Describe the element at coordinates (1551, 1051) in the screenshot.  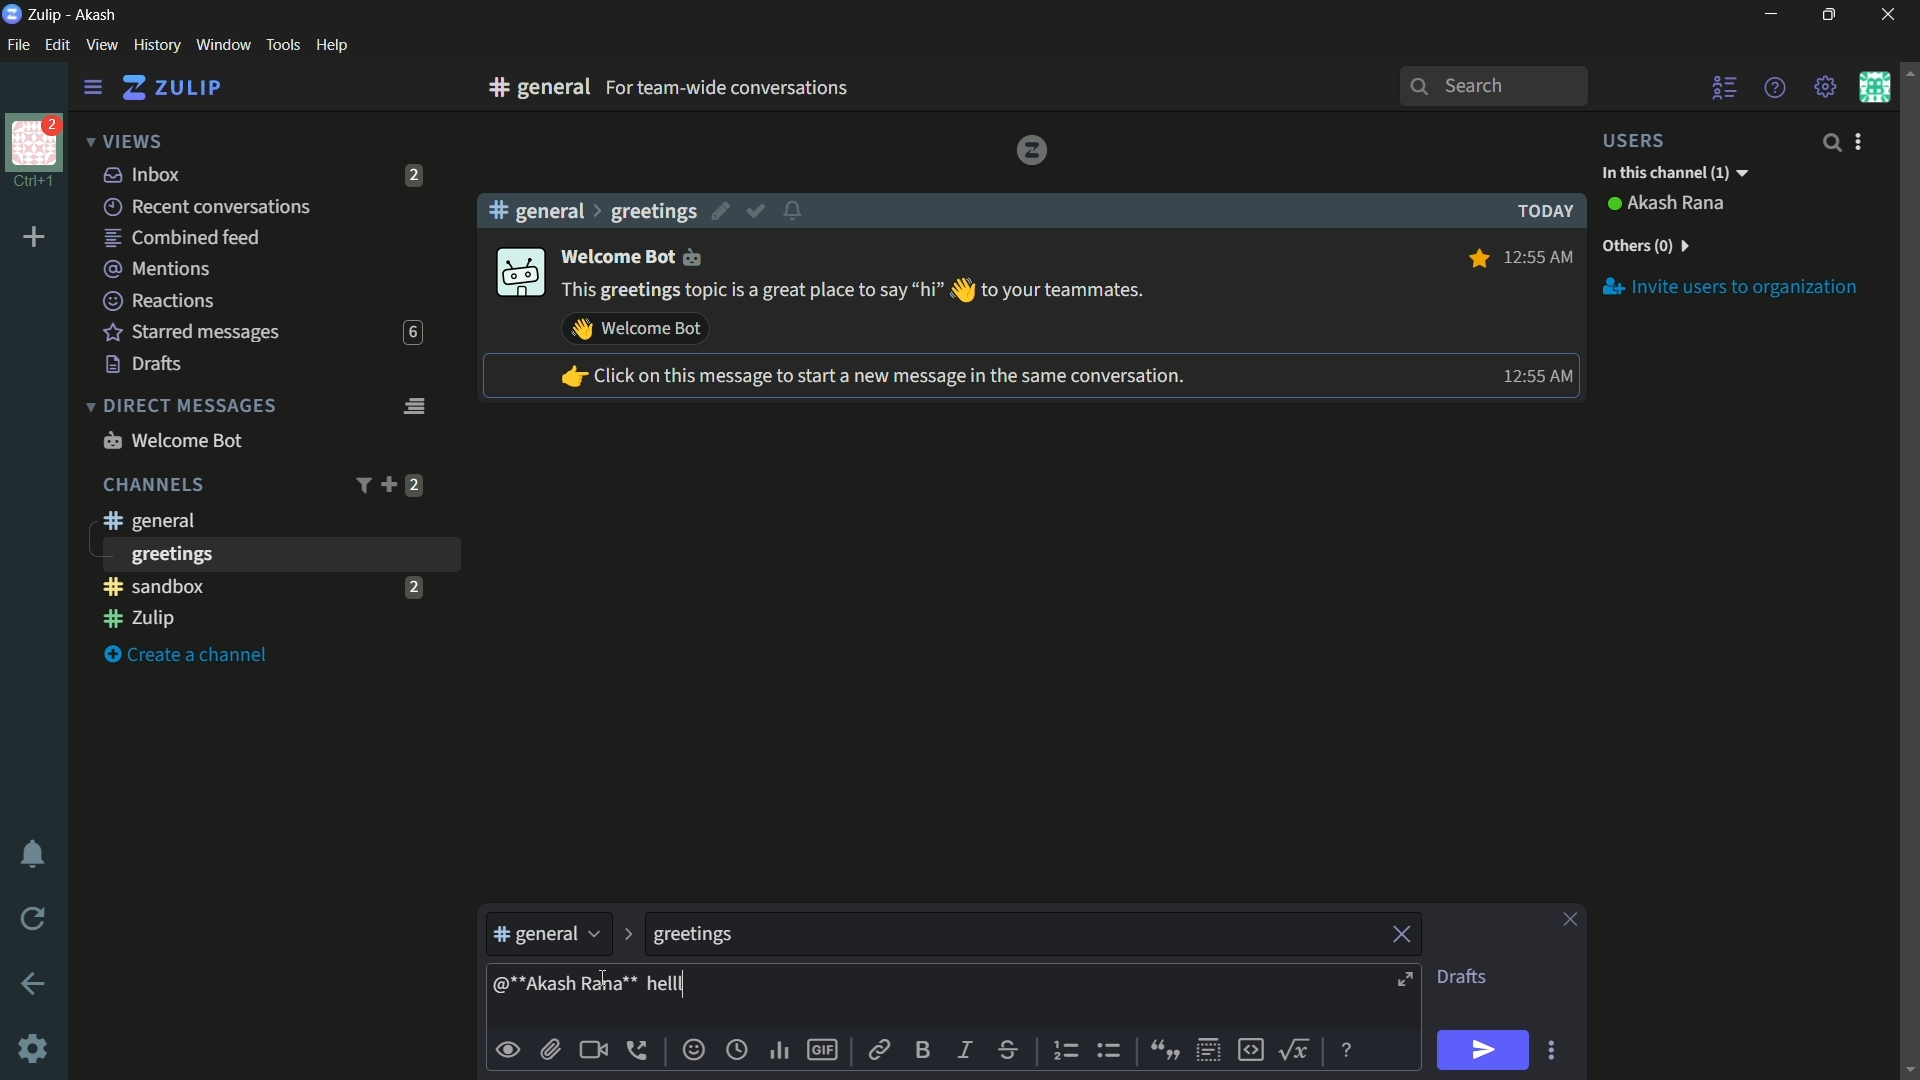
I see `send options` at that location.